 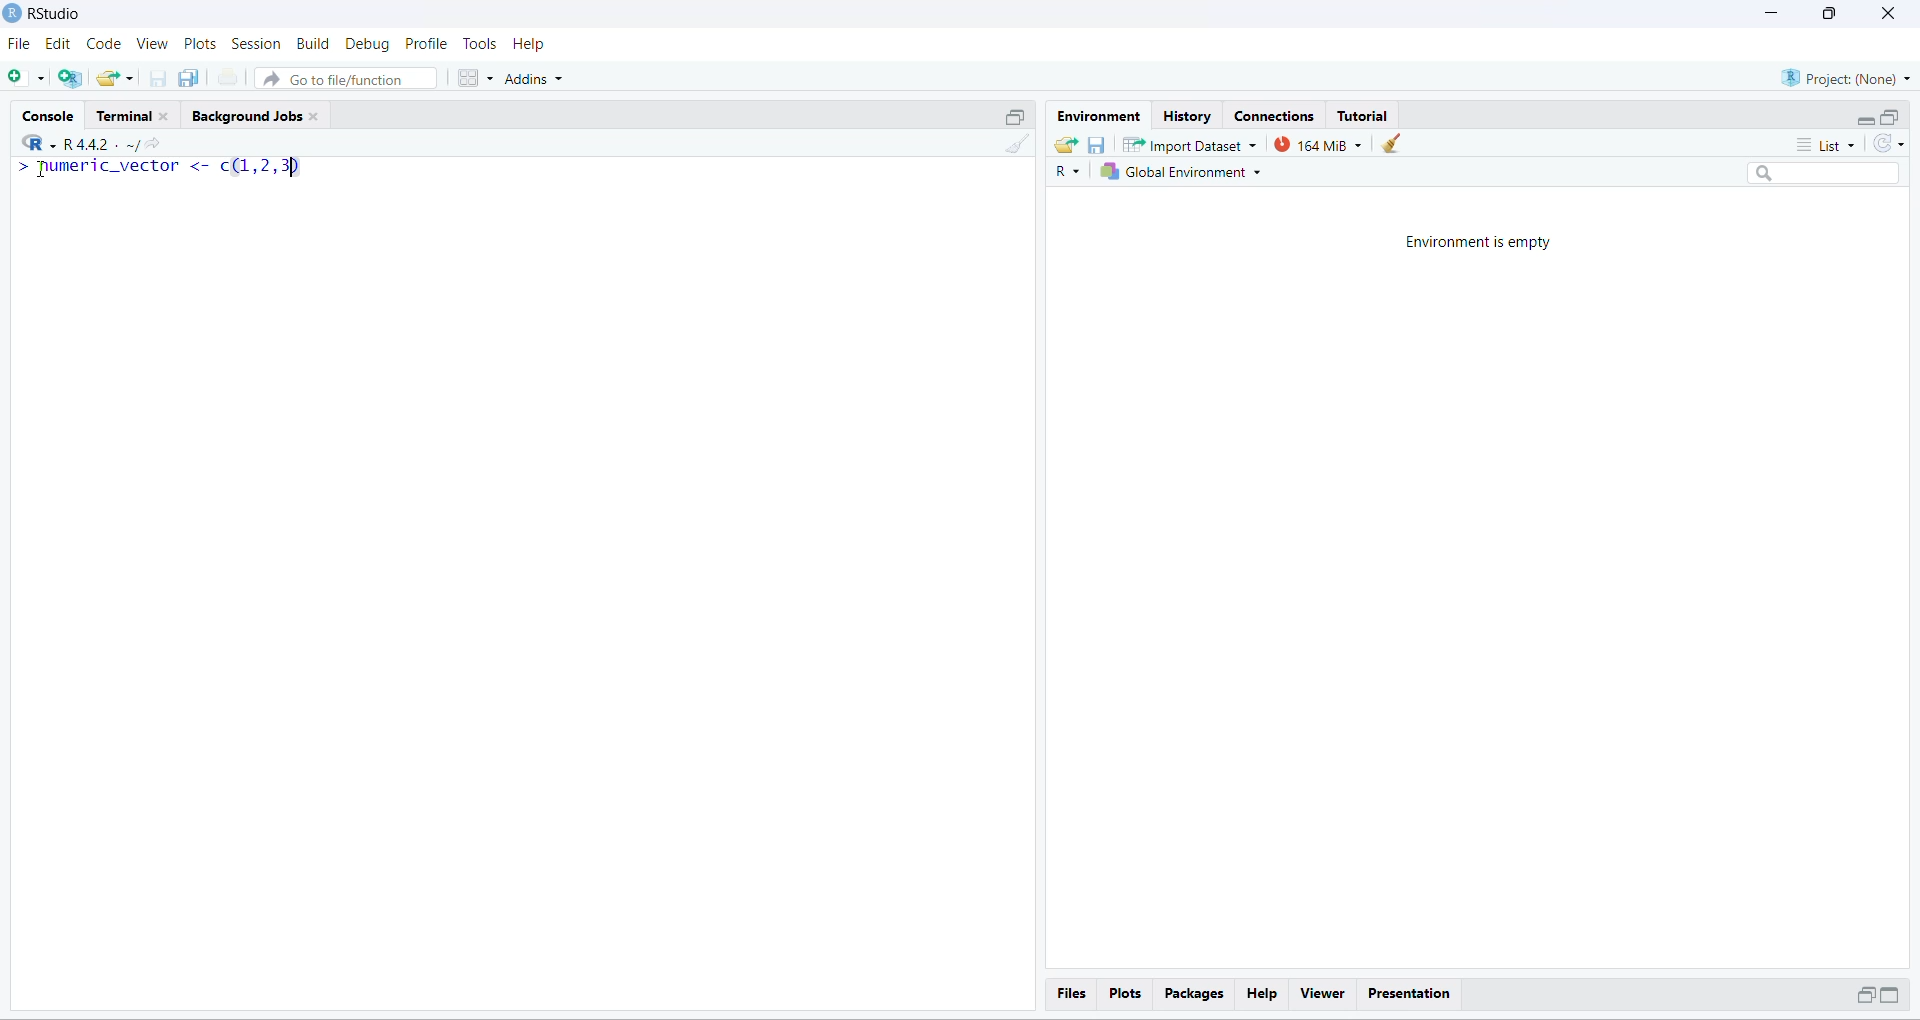 What do you see at coordinates (1097, 115) in the screenshot?
I see `Environment.` at bounding box center [1097, 115].